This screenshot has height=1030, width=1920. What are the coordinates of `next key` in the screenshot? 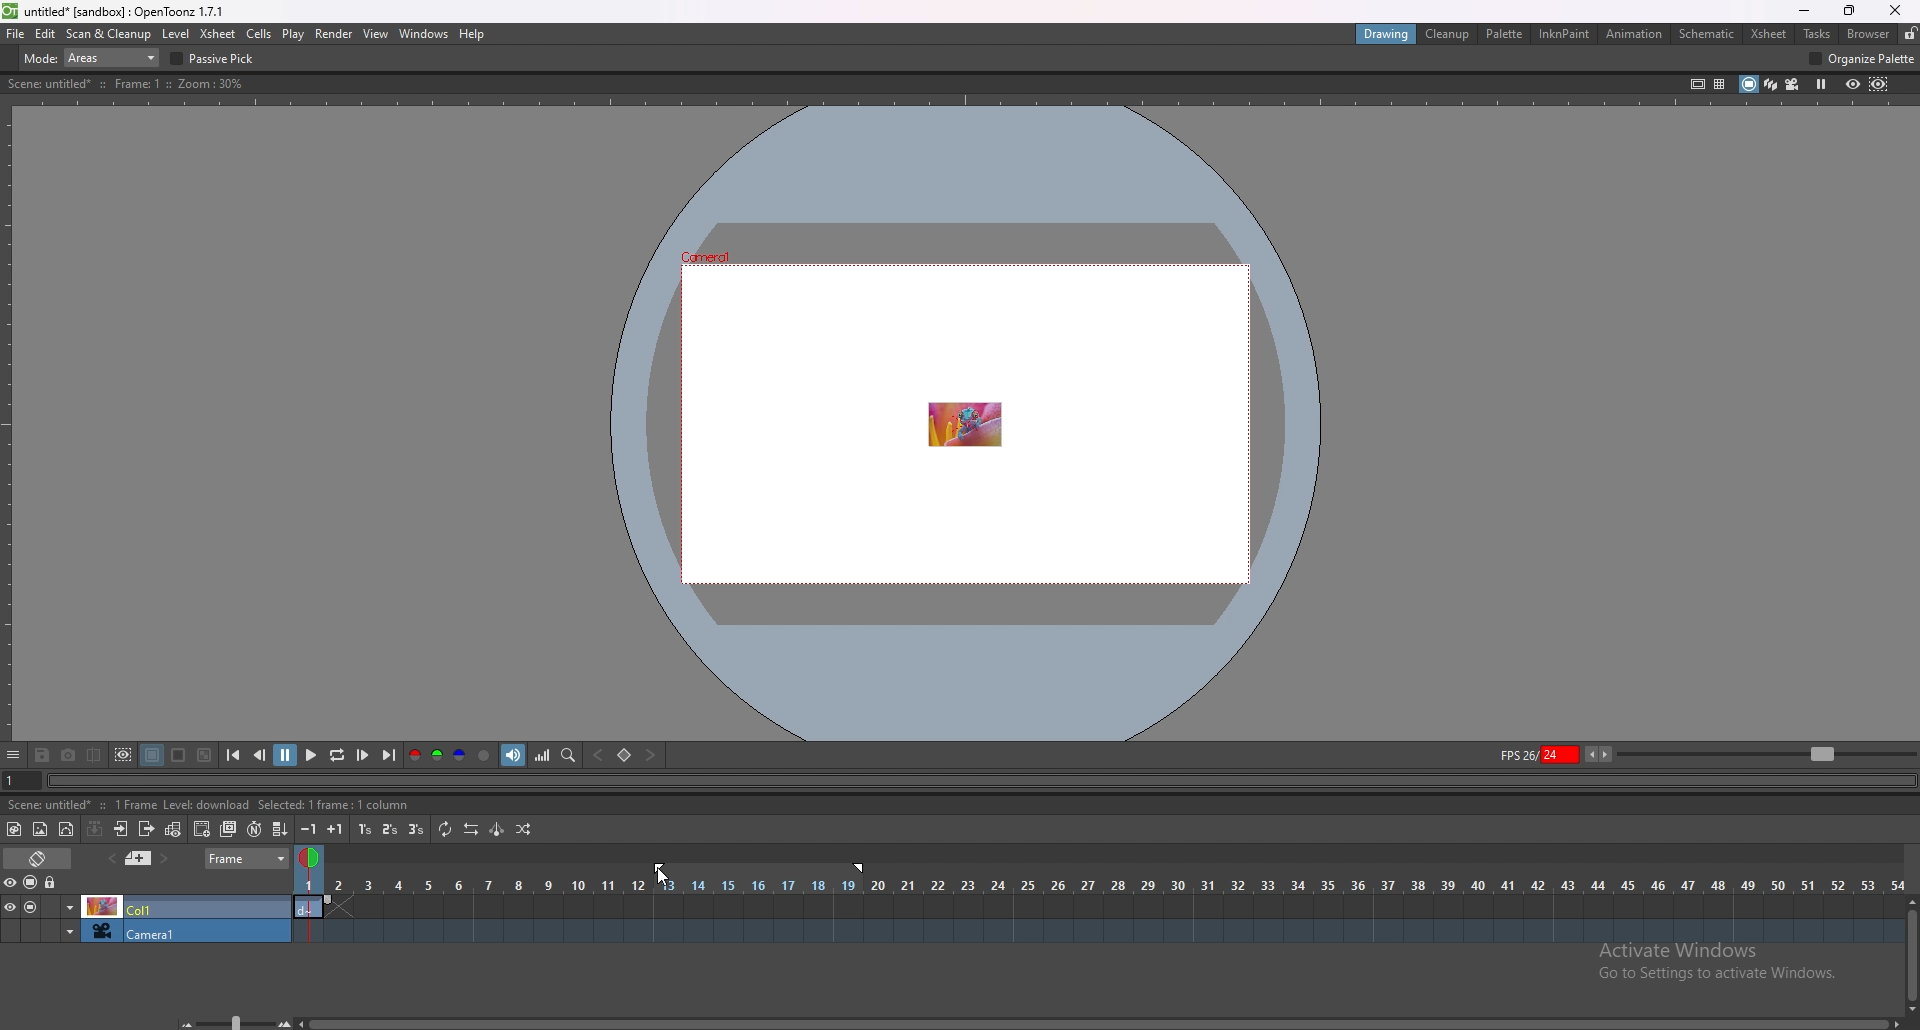 It's located at (649, 754).